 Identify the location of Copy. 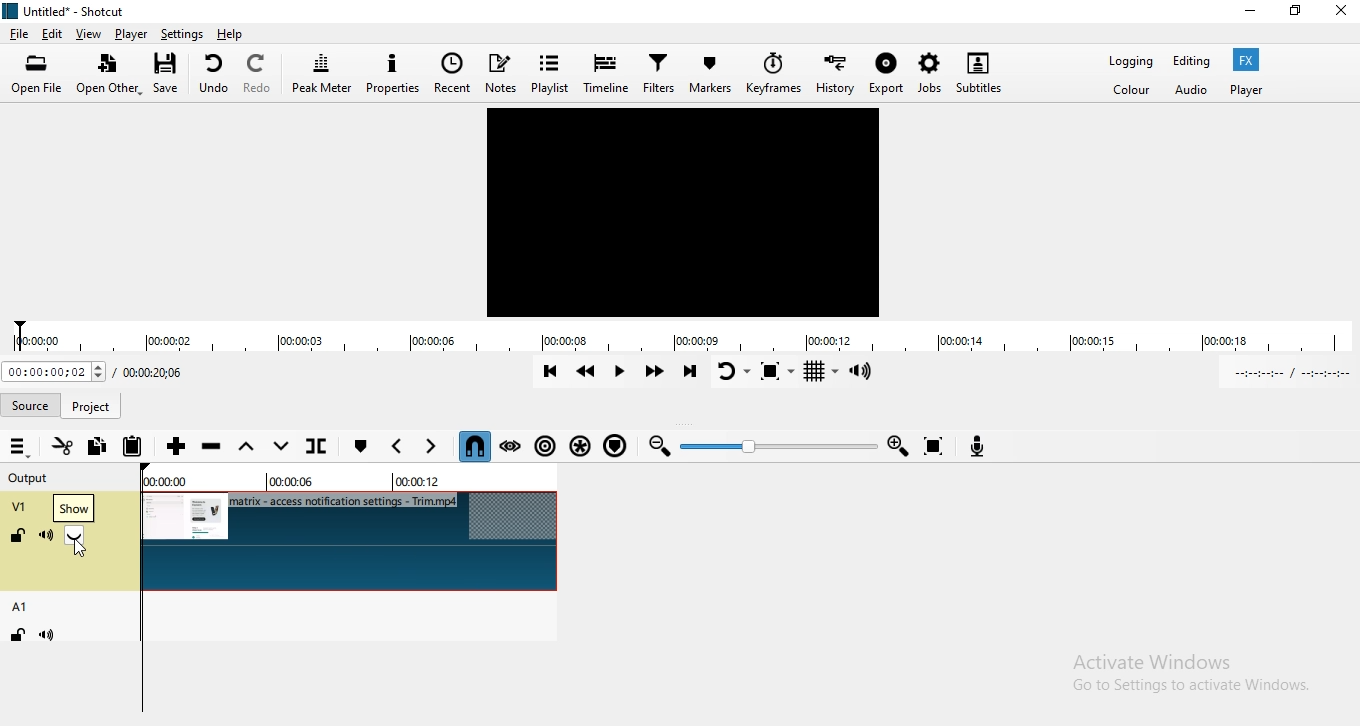
(97, 446).